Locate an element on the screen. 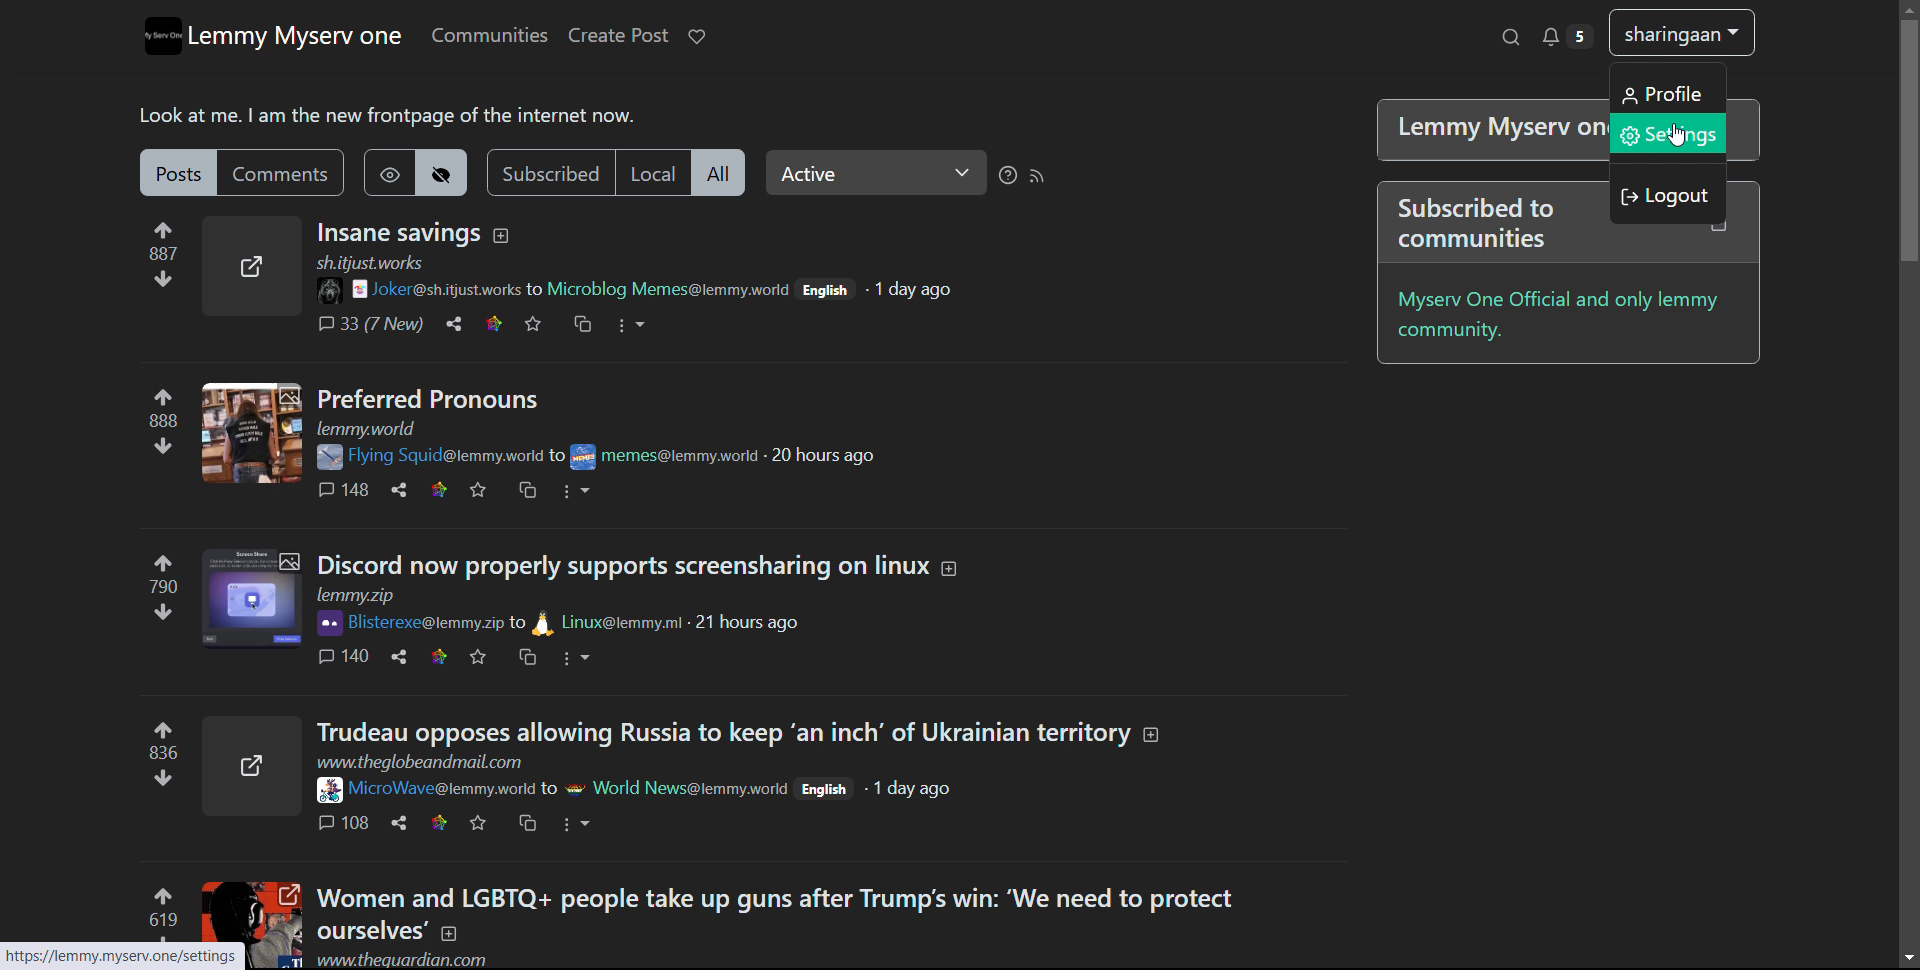 The width and height of the screenshot is (1920, 970). share is located at coordinates (401, 656).